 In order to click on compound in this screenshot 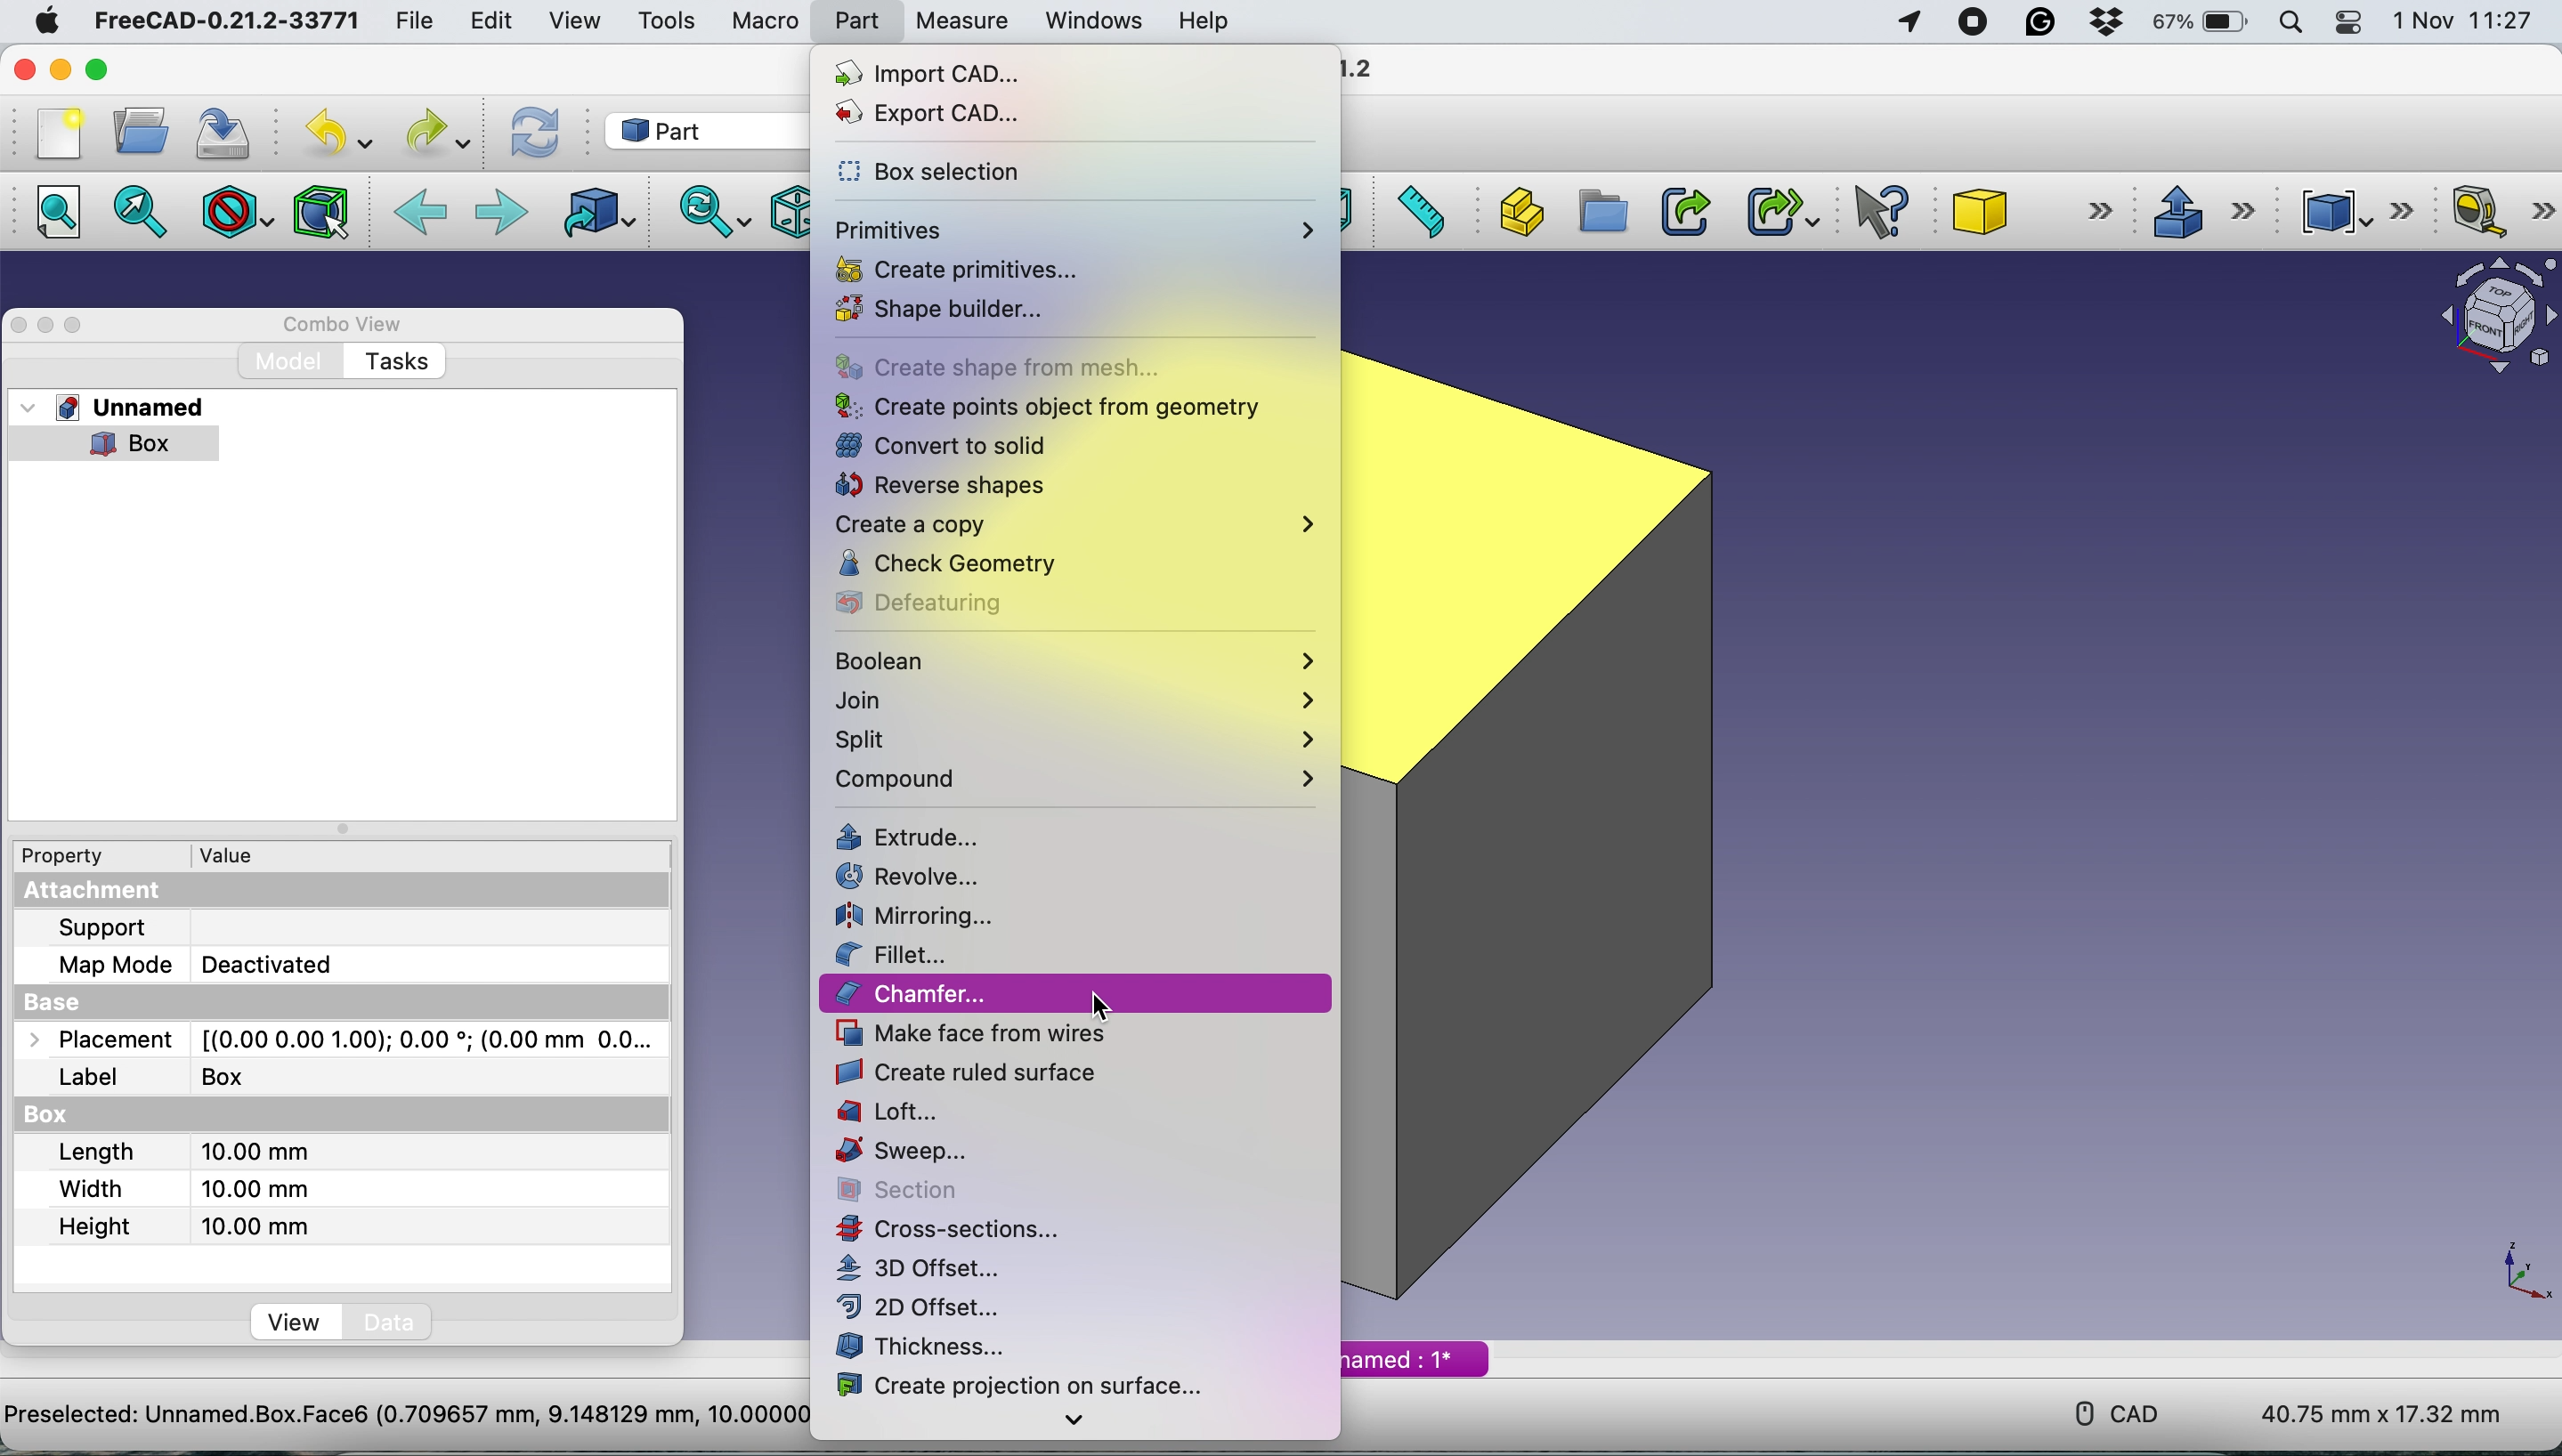, I will do `click(1073, 780)`.